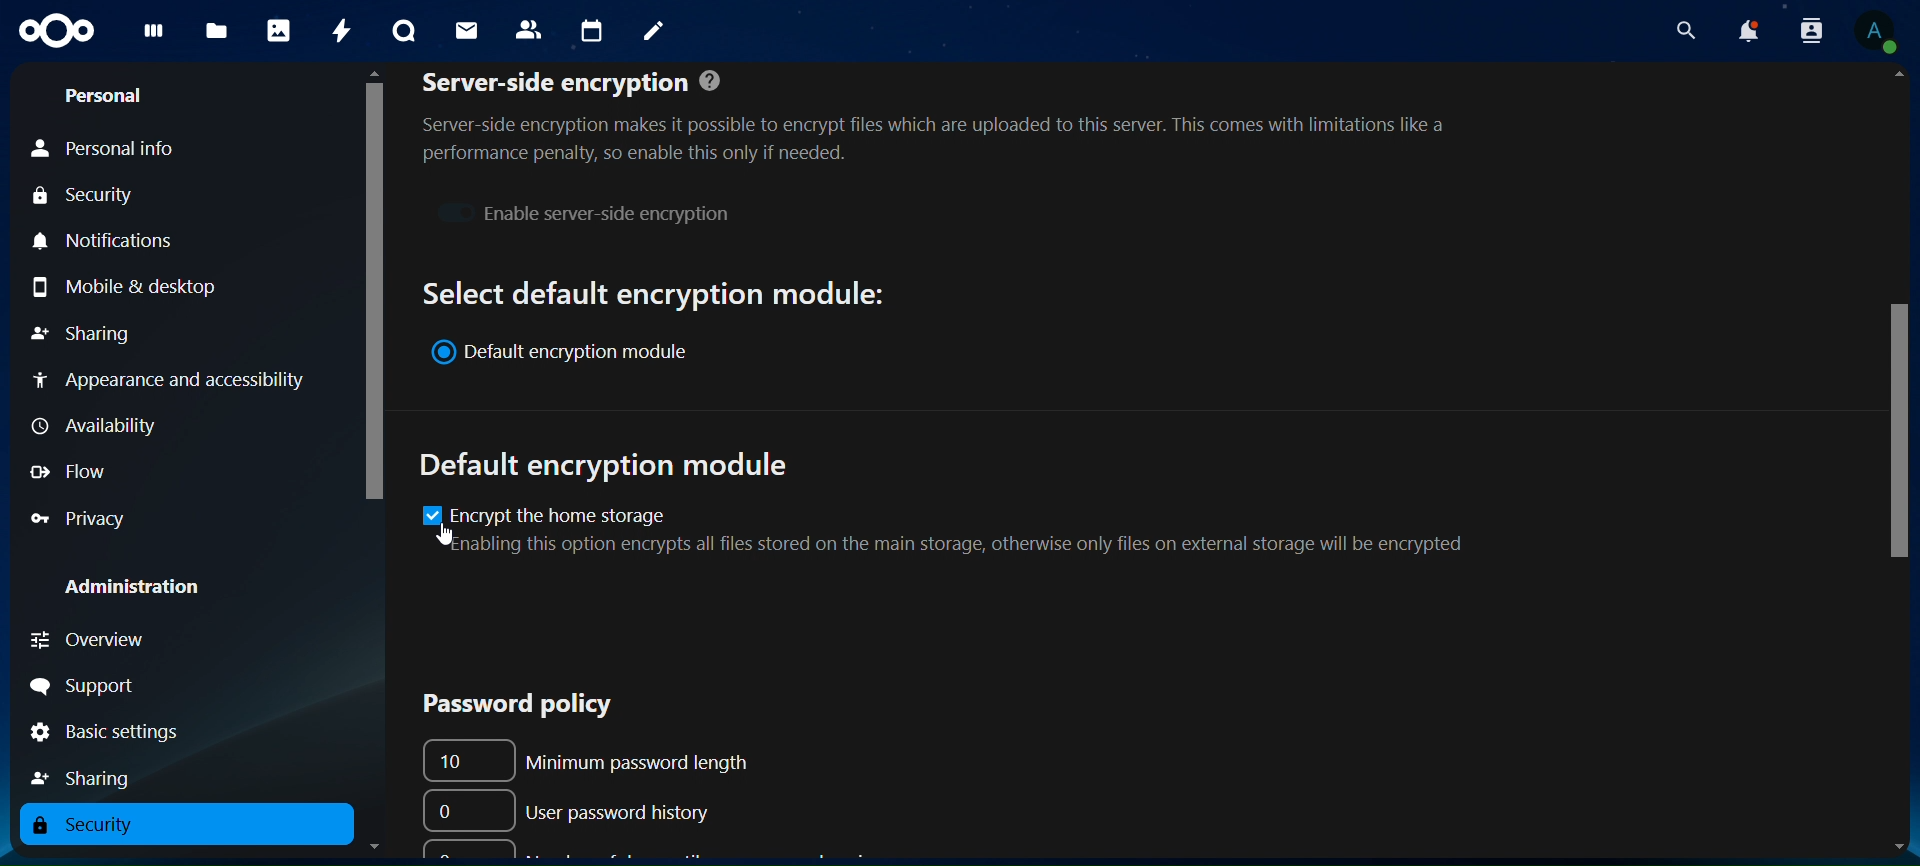  Describe the element at coordinates (53, 28) in the screenshot. I see `icon` at that location.